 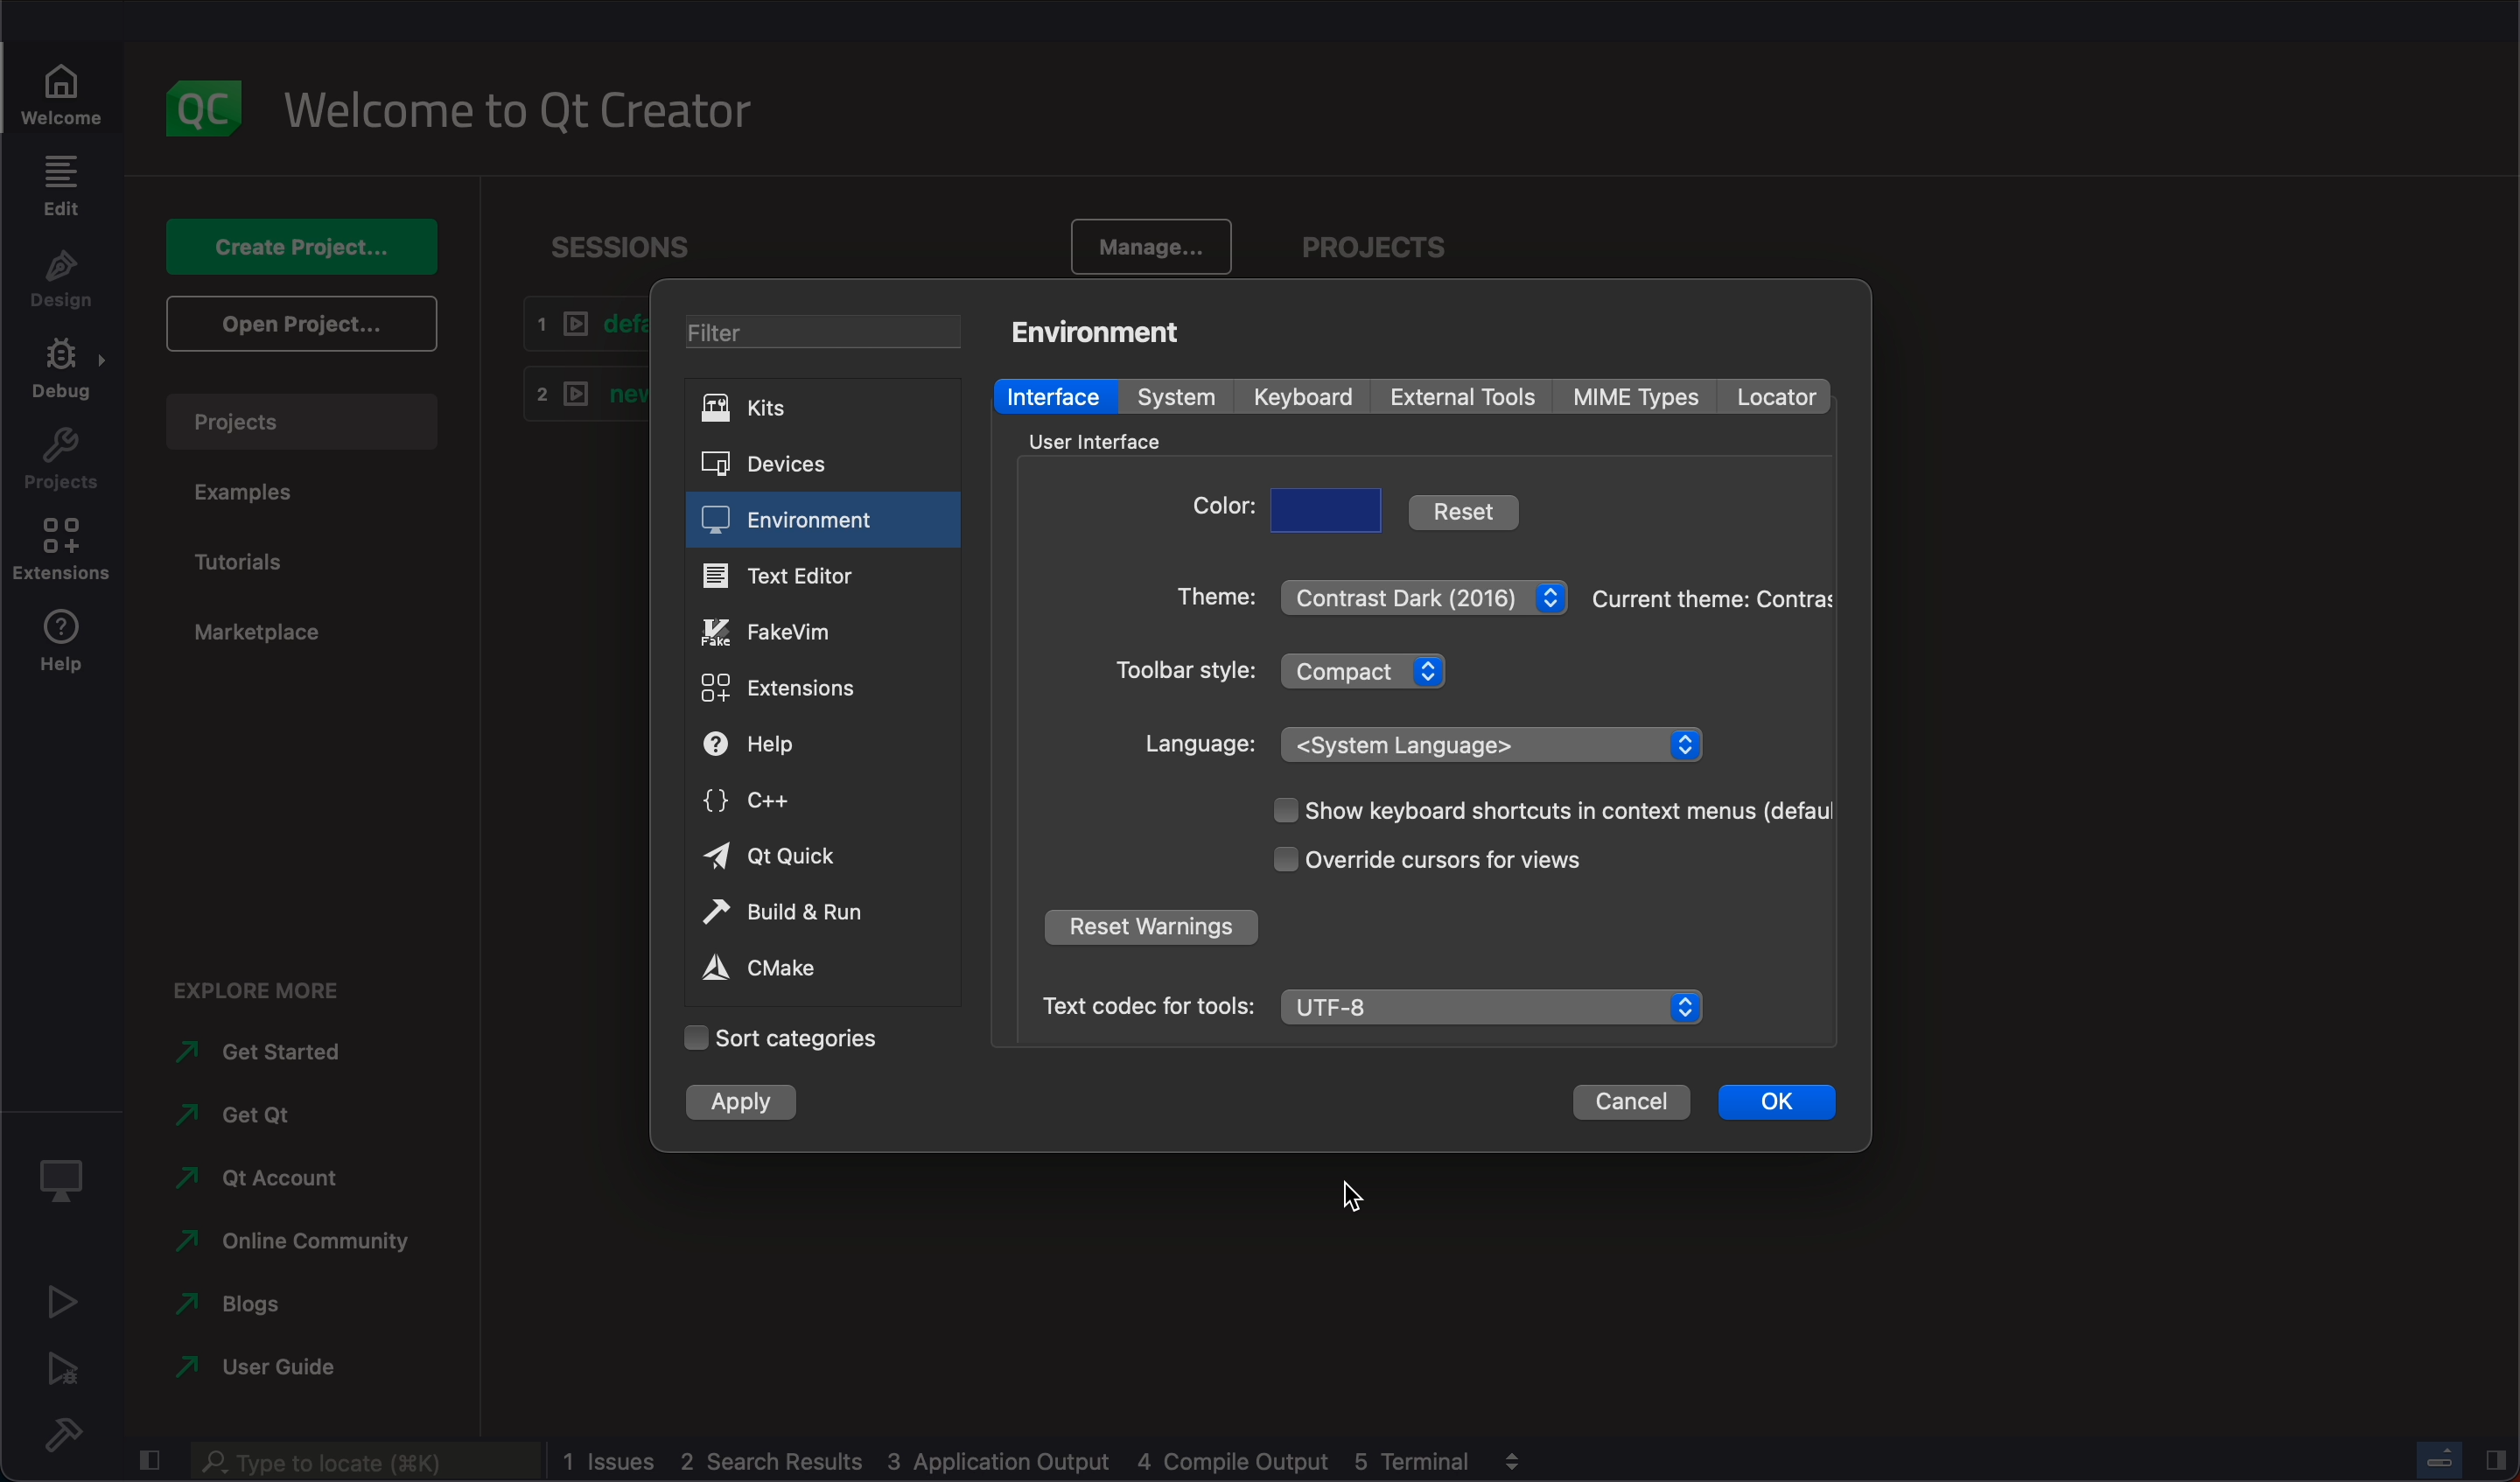 I want to click on interface, so click(x=1057, y=395).